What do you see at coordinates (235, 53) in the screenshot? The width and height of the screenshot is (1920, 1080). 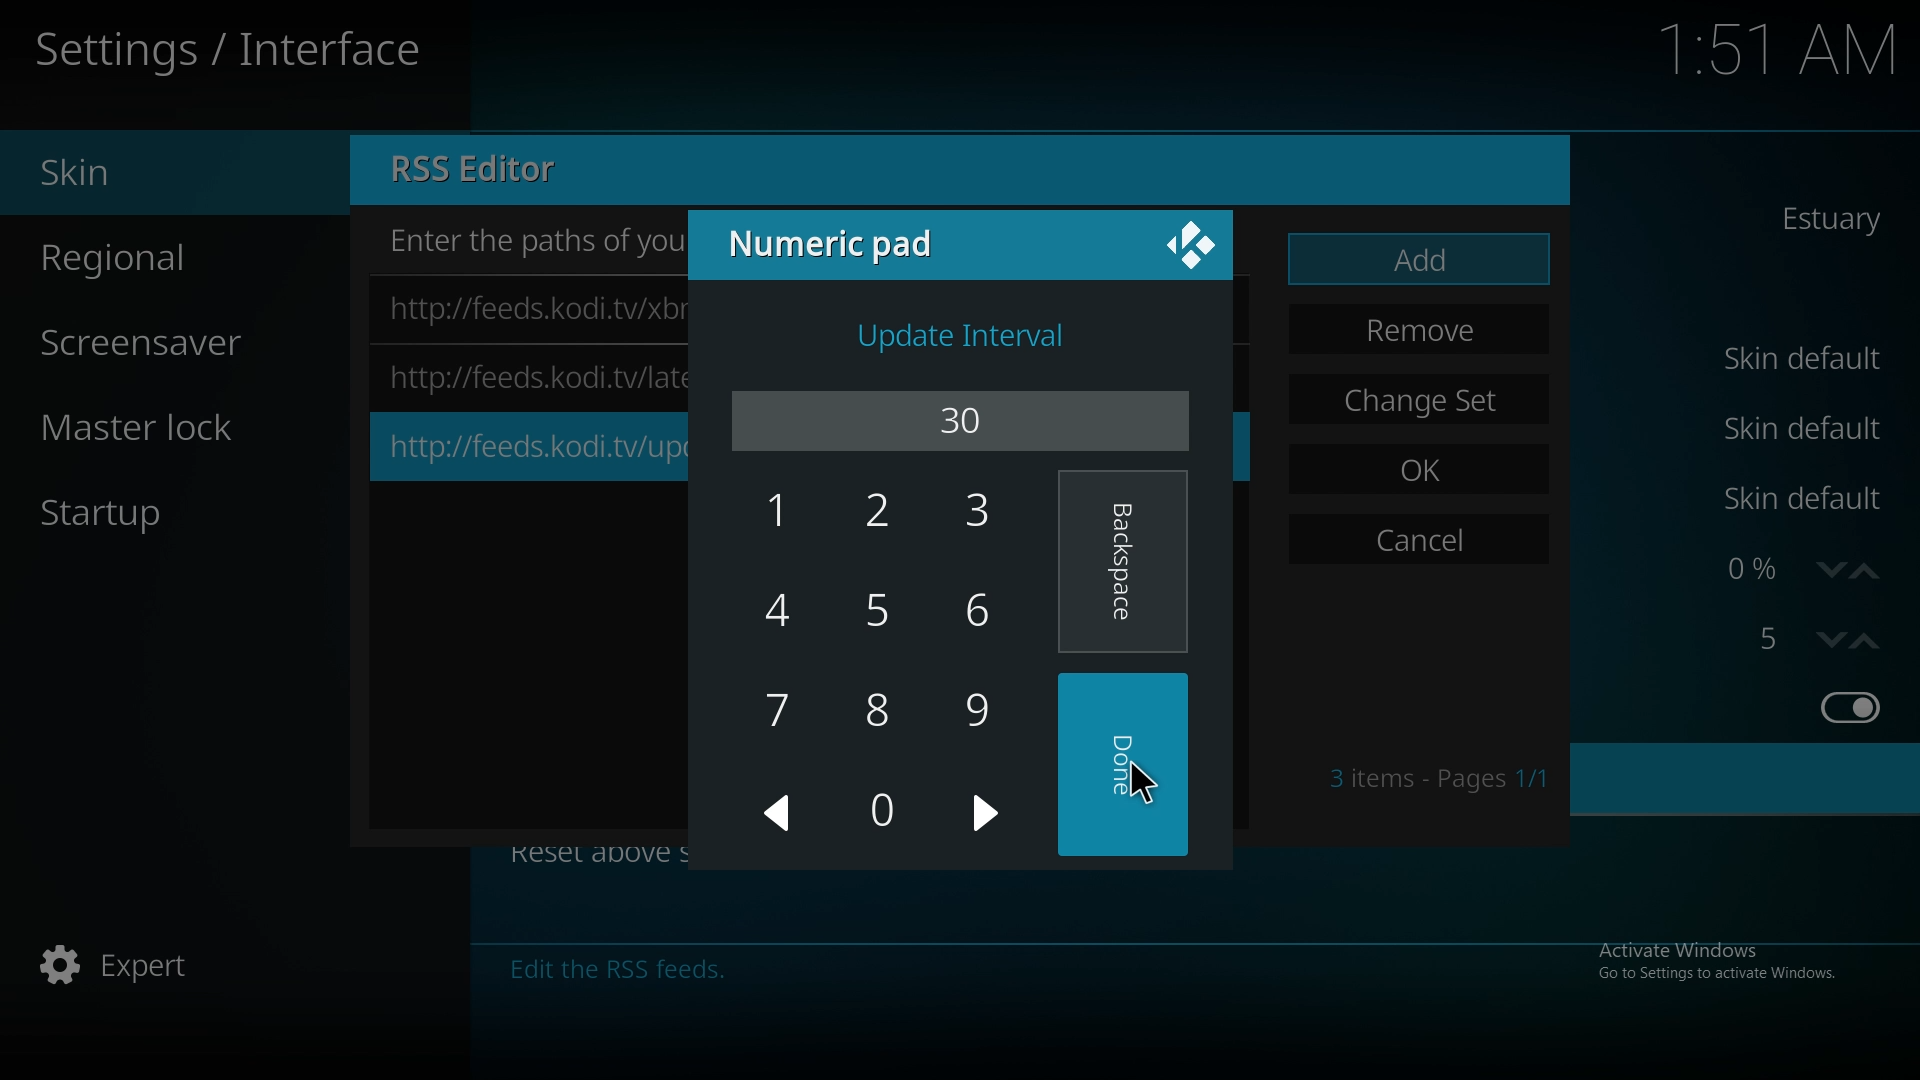 I see `settings/interface` at bounding box center [235, 53].